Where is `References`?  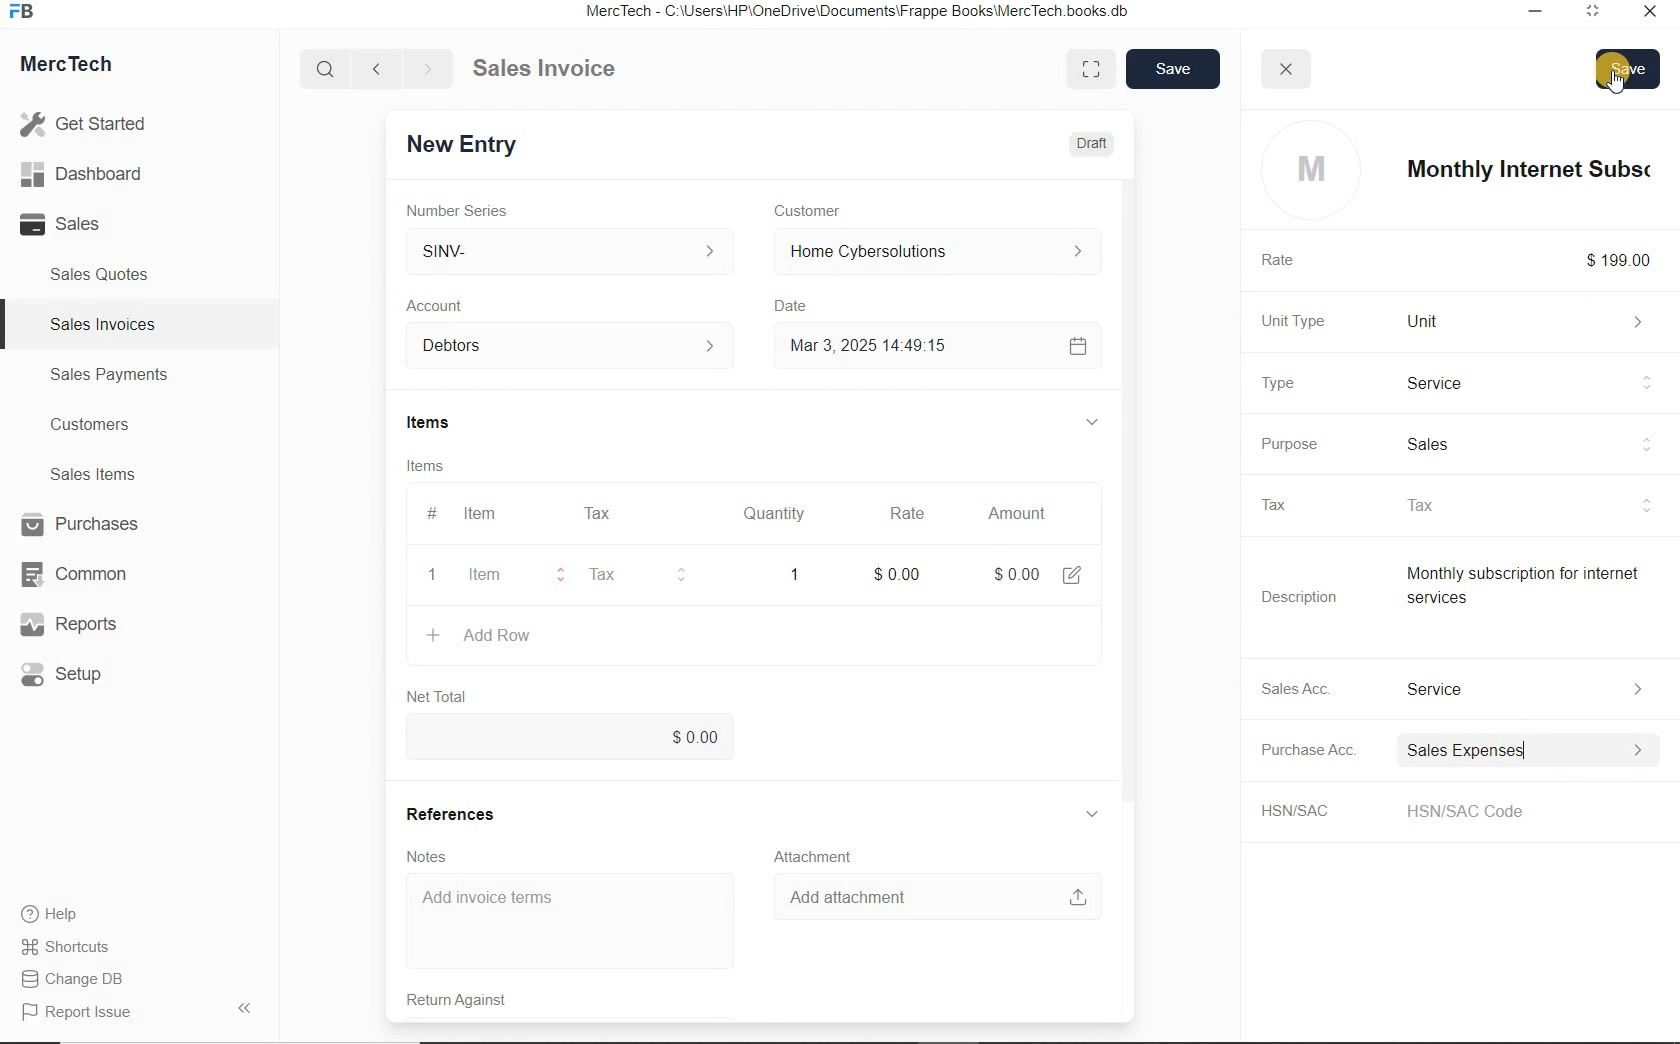 References is located at coordinates (455, 812).